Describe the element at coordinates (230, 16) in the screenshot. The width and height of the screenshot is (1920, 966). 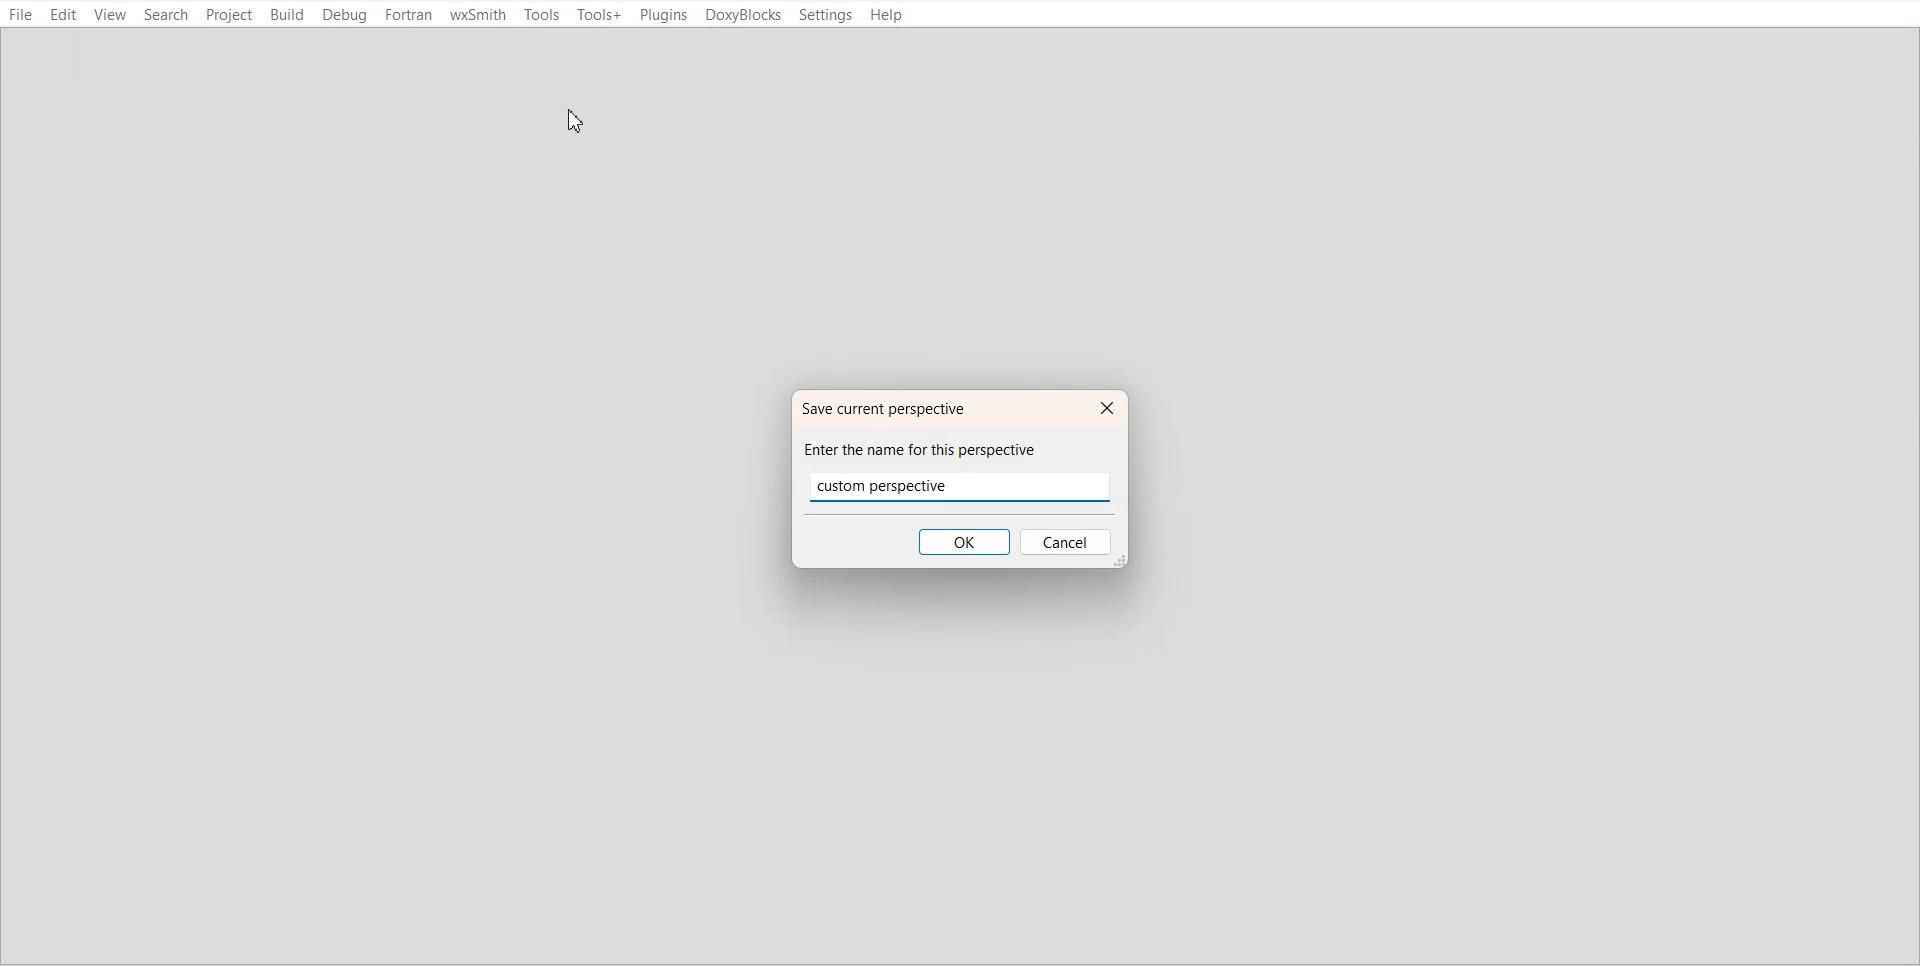
I see `Project` at that location.